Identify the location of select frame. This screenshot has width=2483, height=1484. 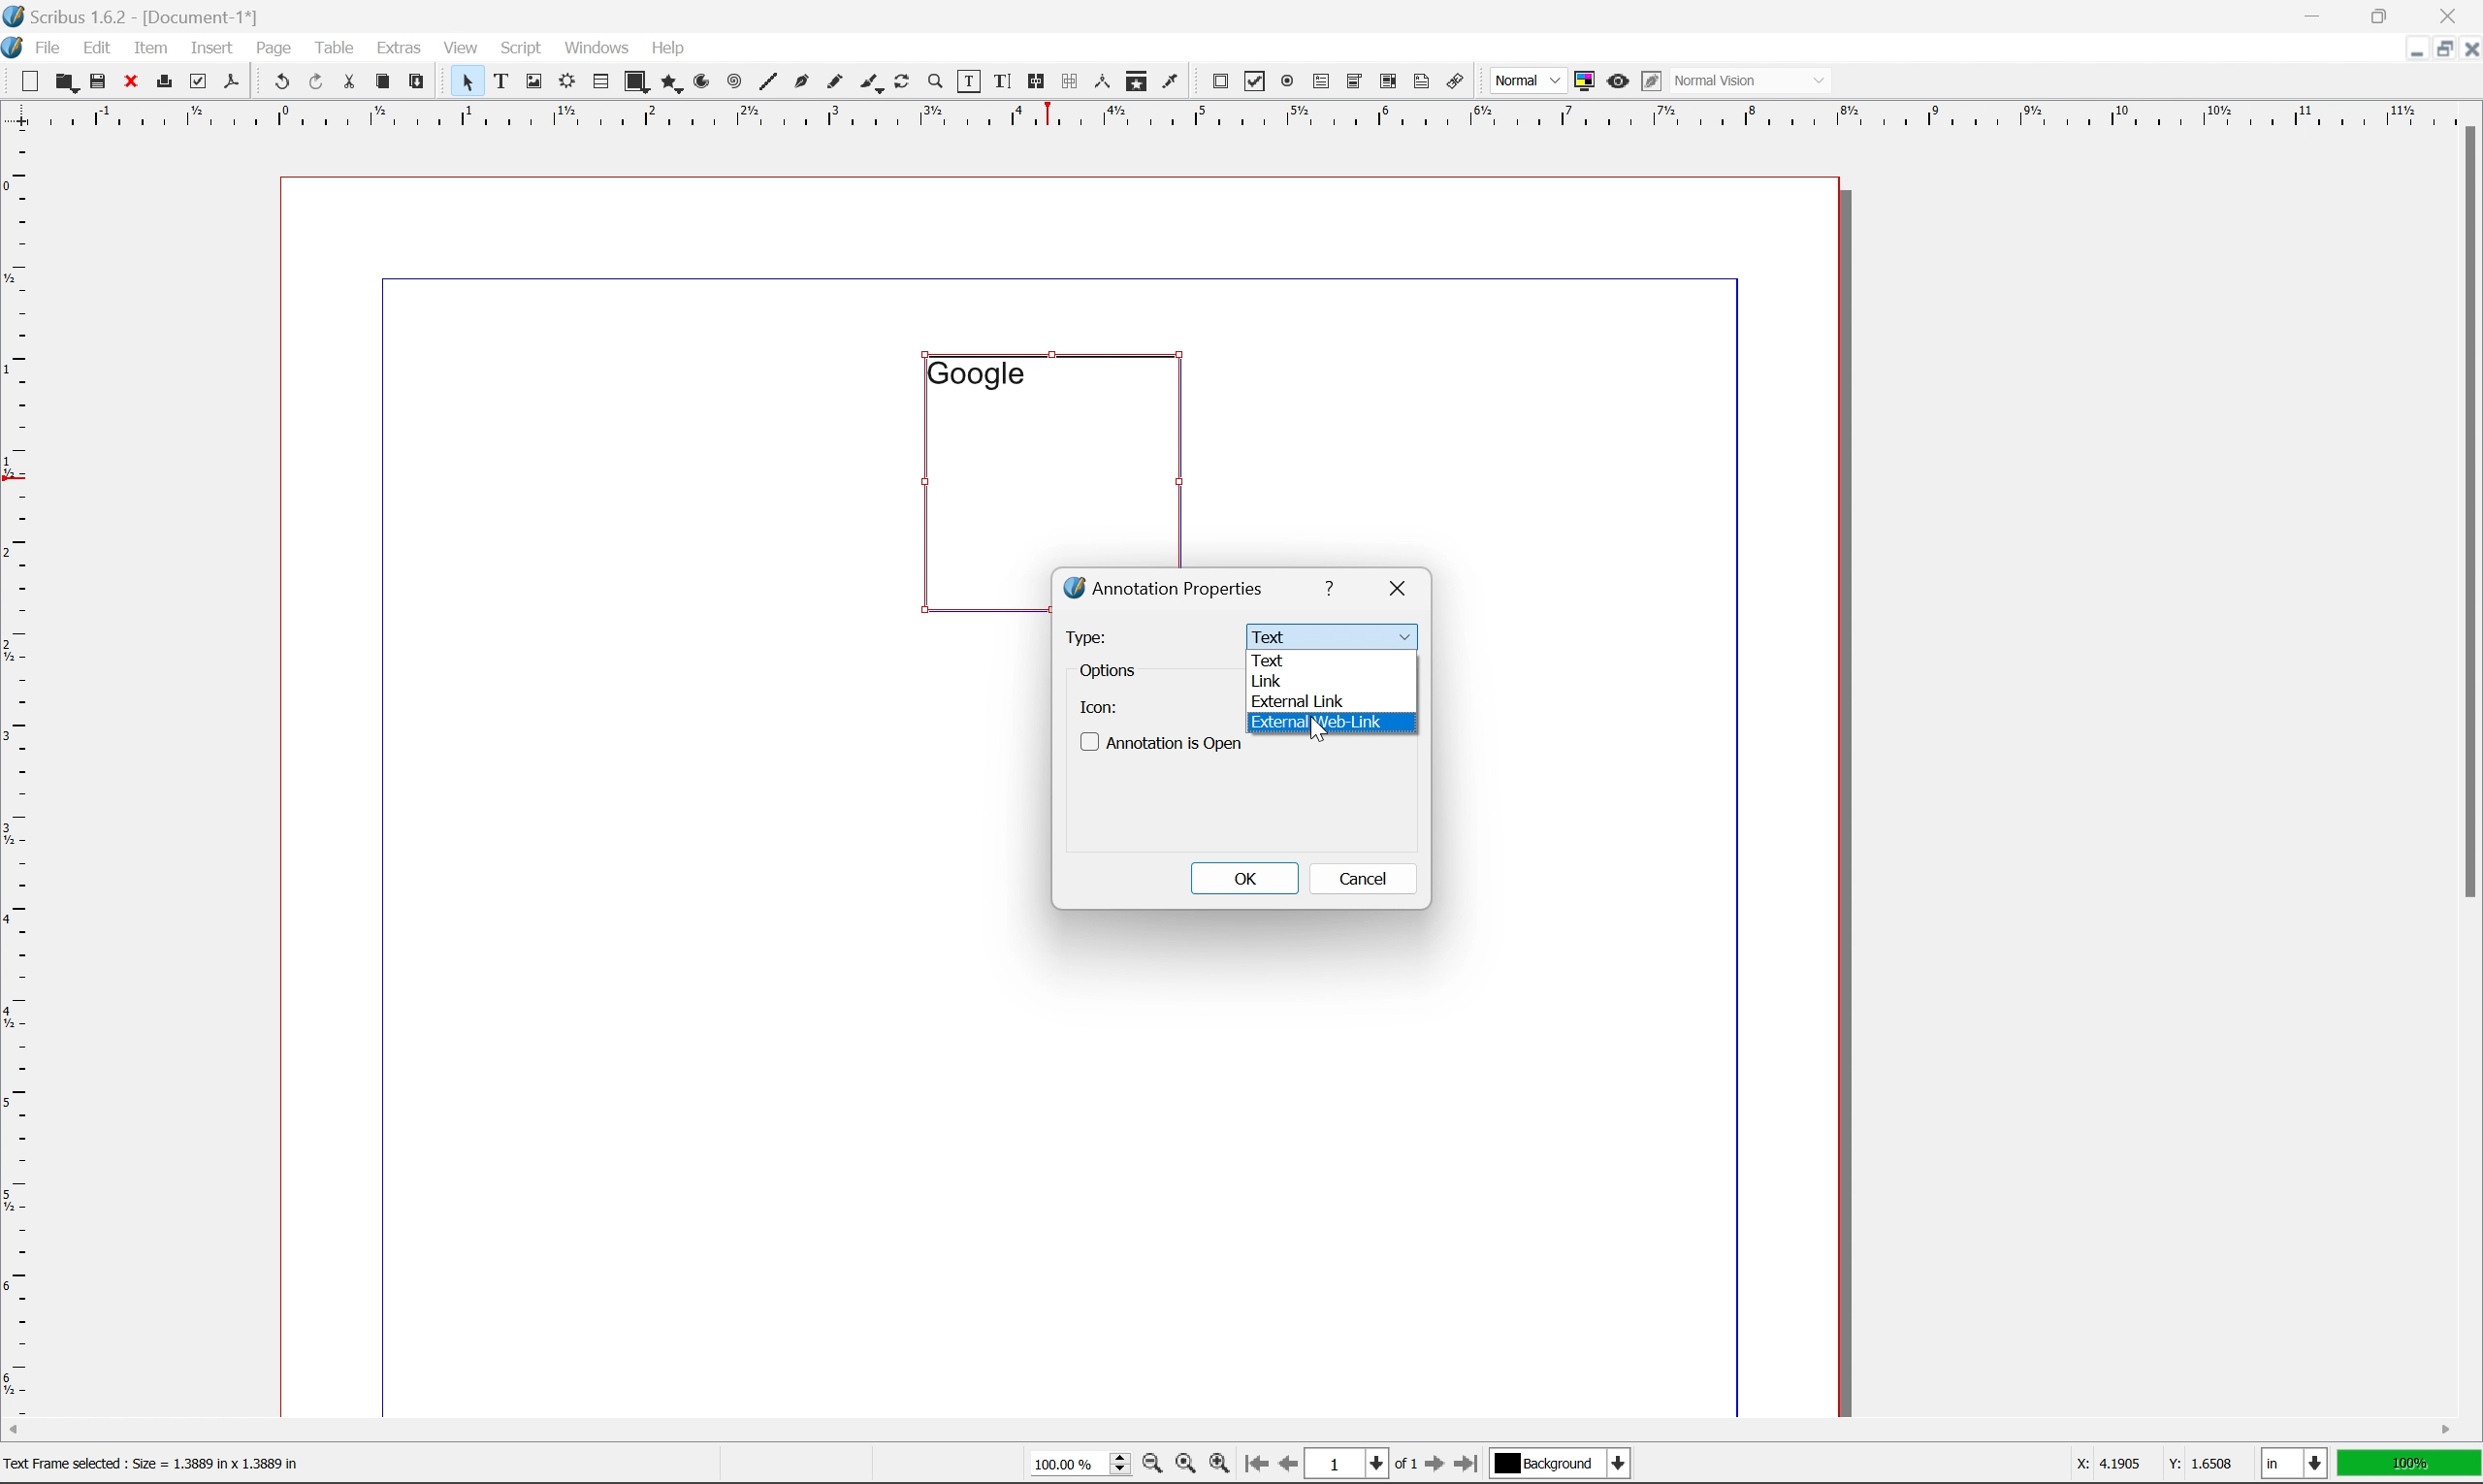
(466, 85).